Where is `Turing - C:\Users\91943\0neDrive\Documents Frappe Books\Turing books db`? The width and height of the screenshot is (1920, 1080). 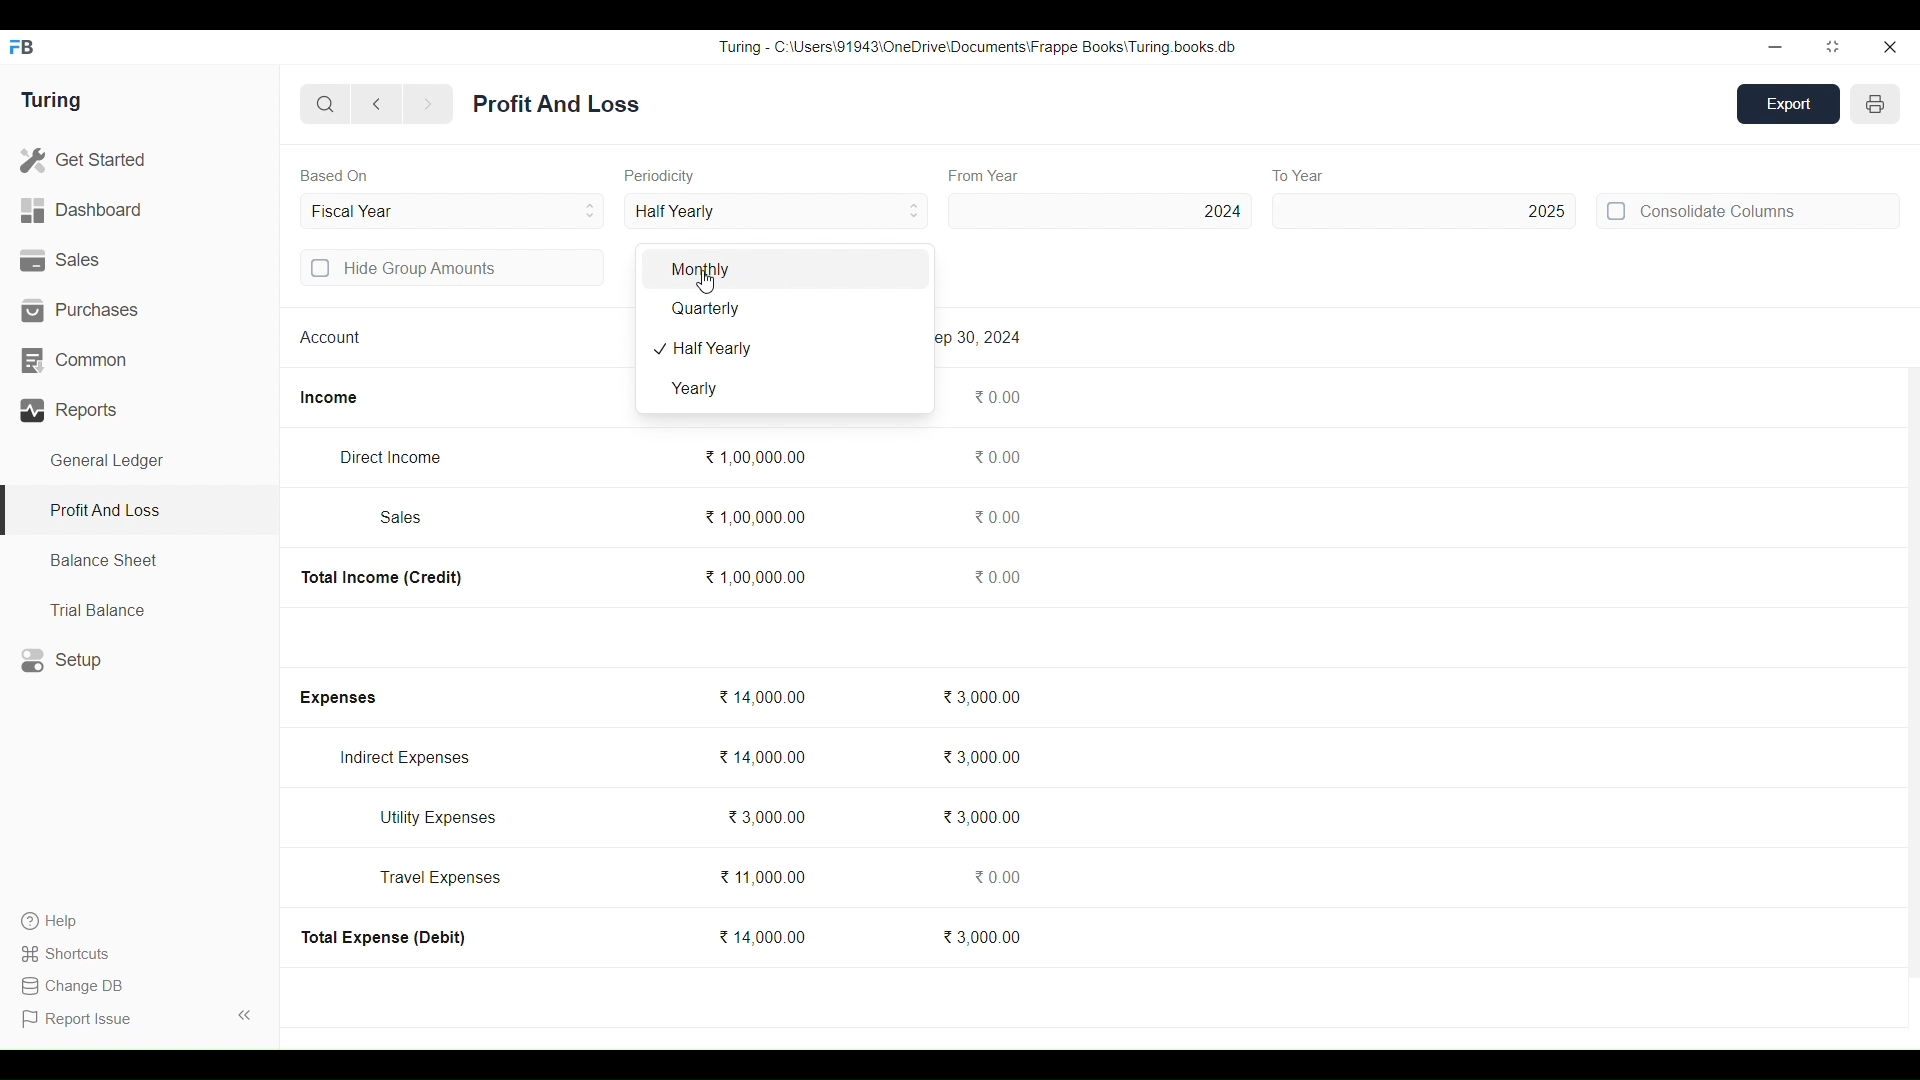 Turing - C:\Users\91943\0neDrive\Documents Frappe Books\Turing books db is located at coordinates (978, 46).